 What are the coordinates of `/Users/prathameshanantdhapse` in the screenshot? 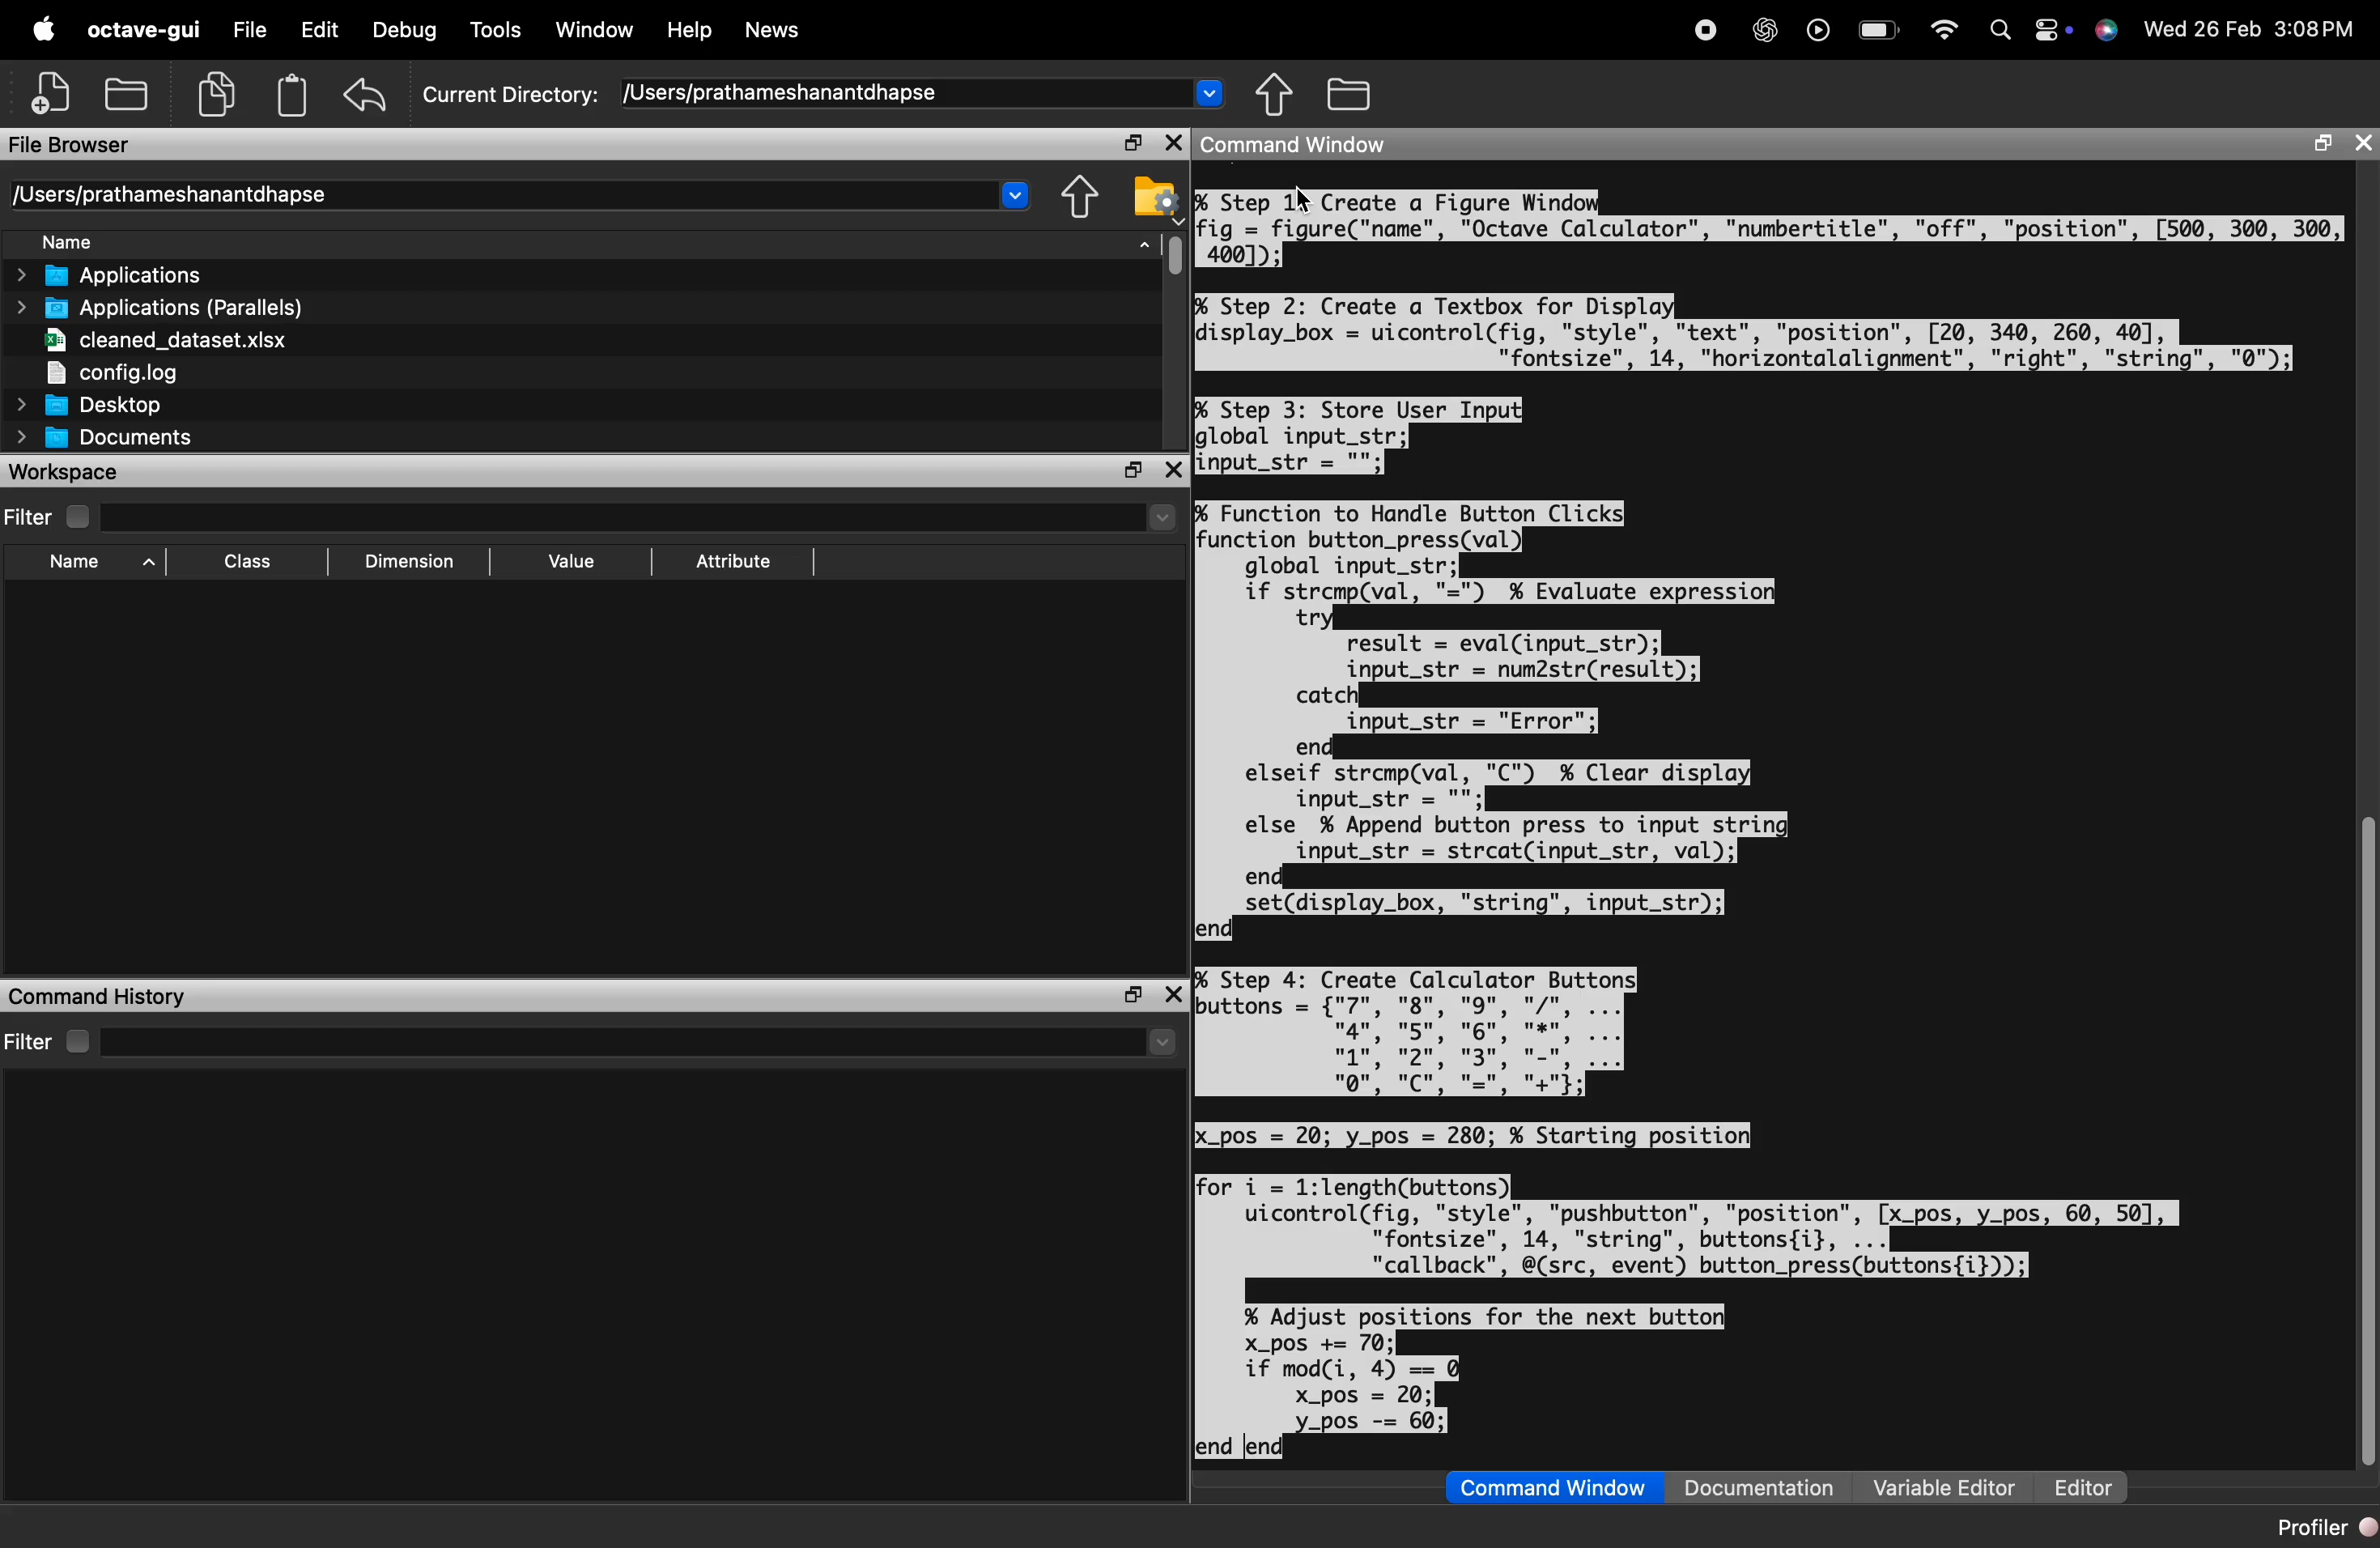 It's located at (929, 91).